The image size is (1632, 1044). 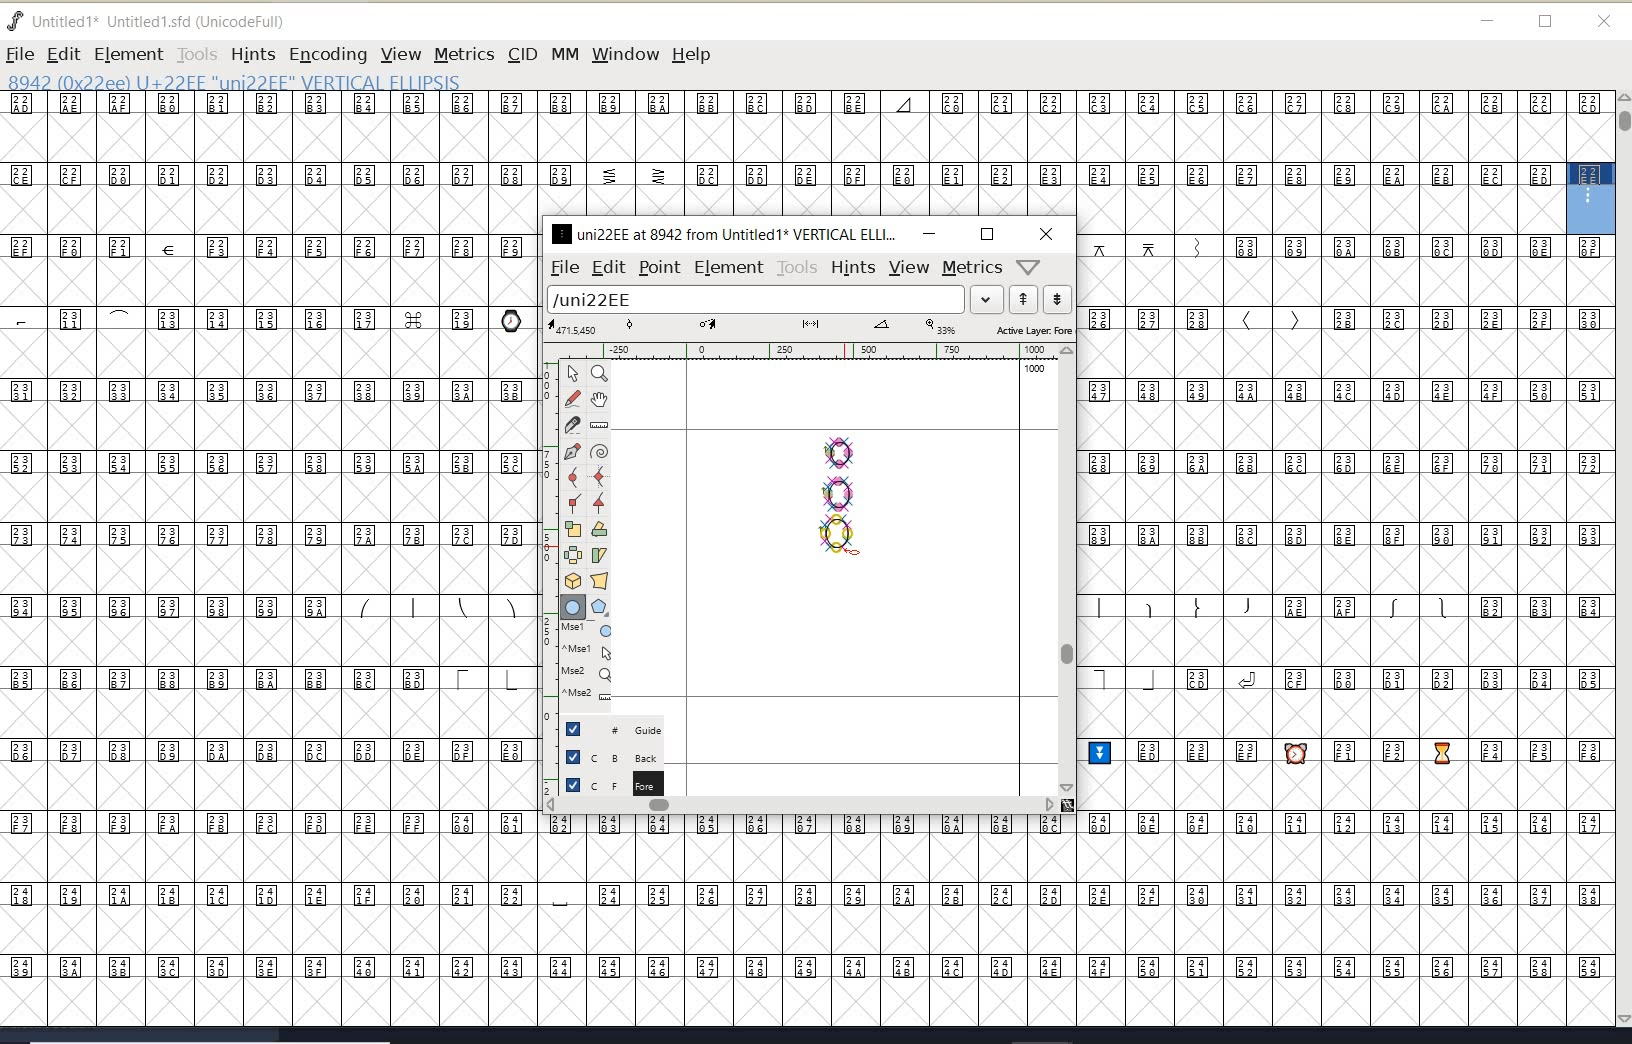 What do you see at coordinates (607, 266) in the screenshot?
I see `edit` at bounding box center [607, 266].